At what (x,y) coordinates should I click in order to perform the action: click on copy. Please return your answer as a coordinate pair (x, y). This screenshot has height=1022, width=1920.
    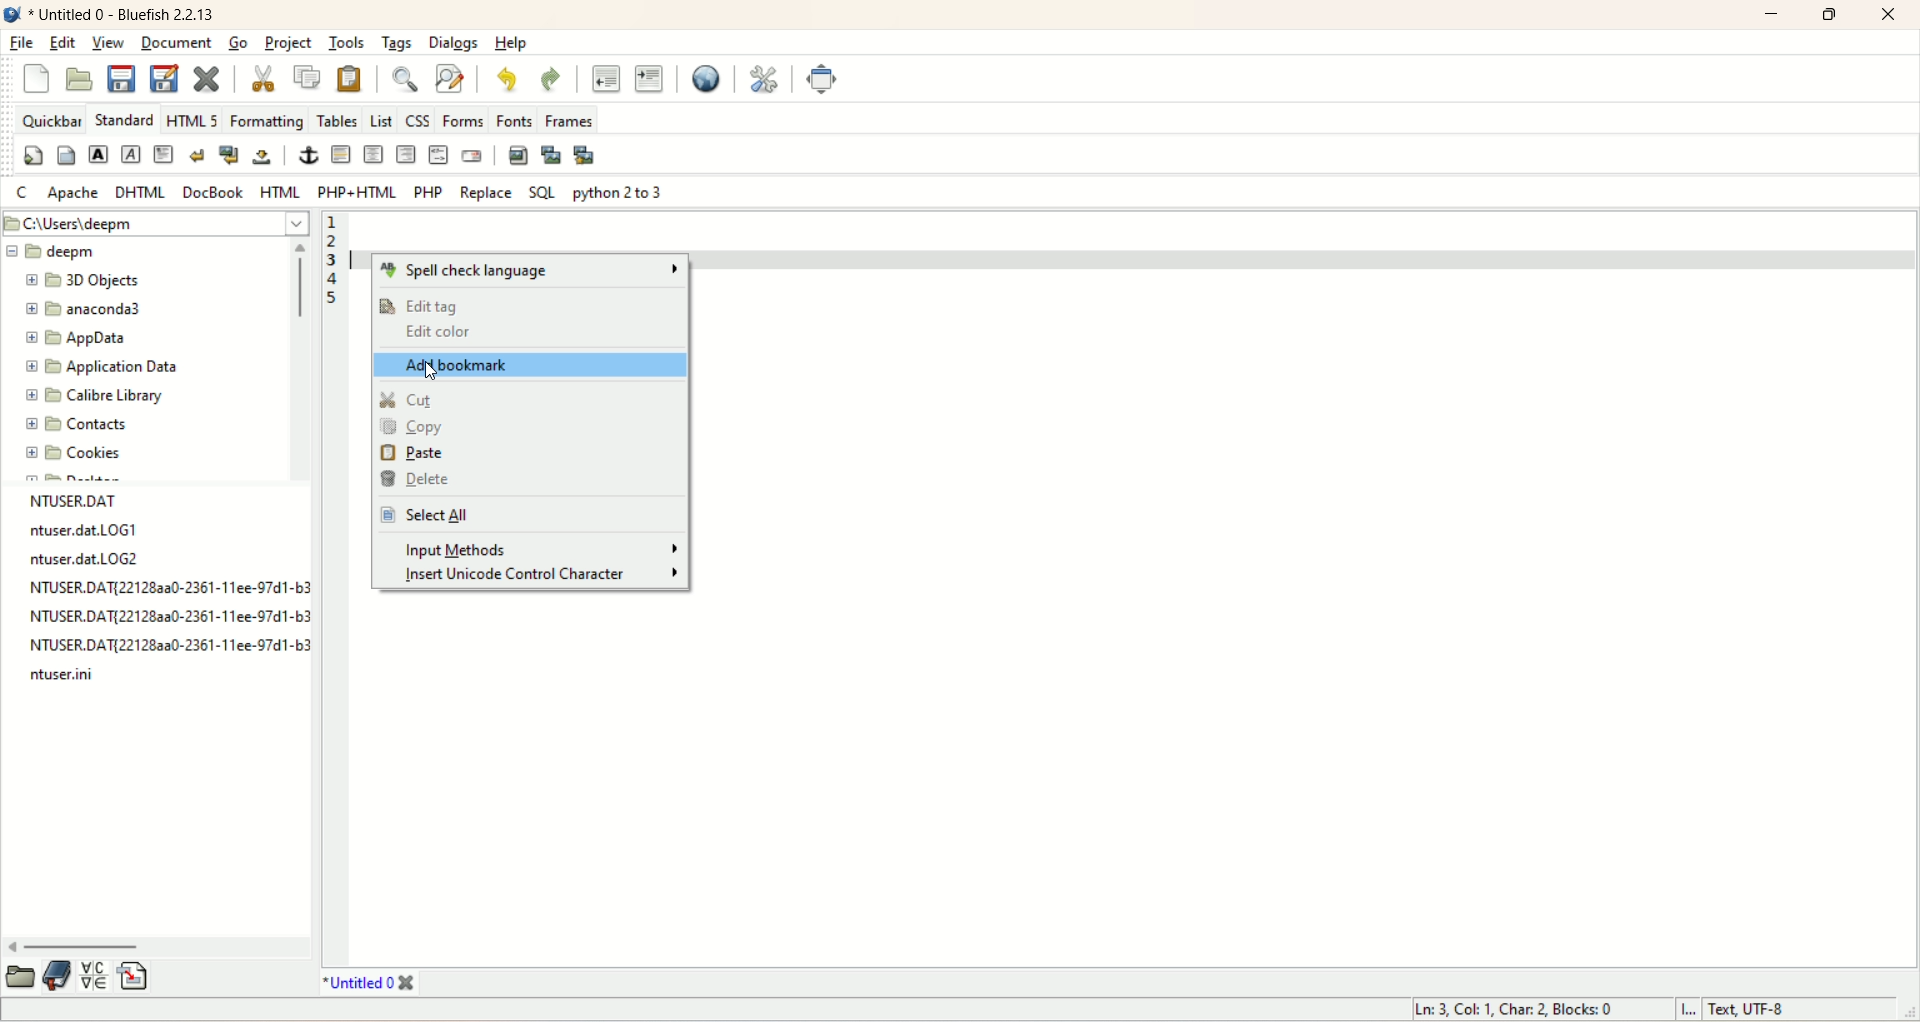
    Looking at the image, I should click on (309, 77).